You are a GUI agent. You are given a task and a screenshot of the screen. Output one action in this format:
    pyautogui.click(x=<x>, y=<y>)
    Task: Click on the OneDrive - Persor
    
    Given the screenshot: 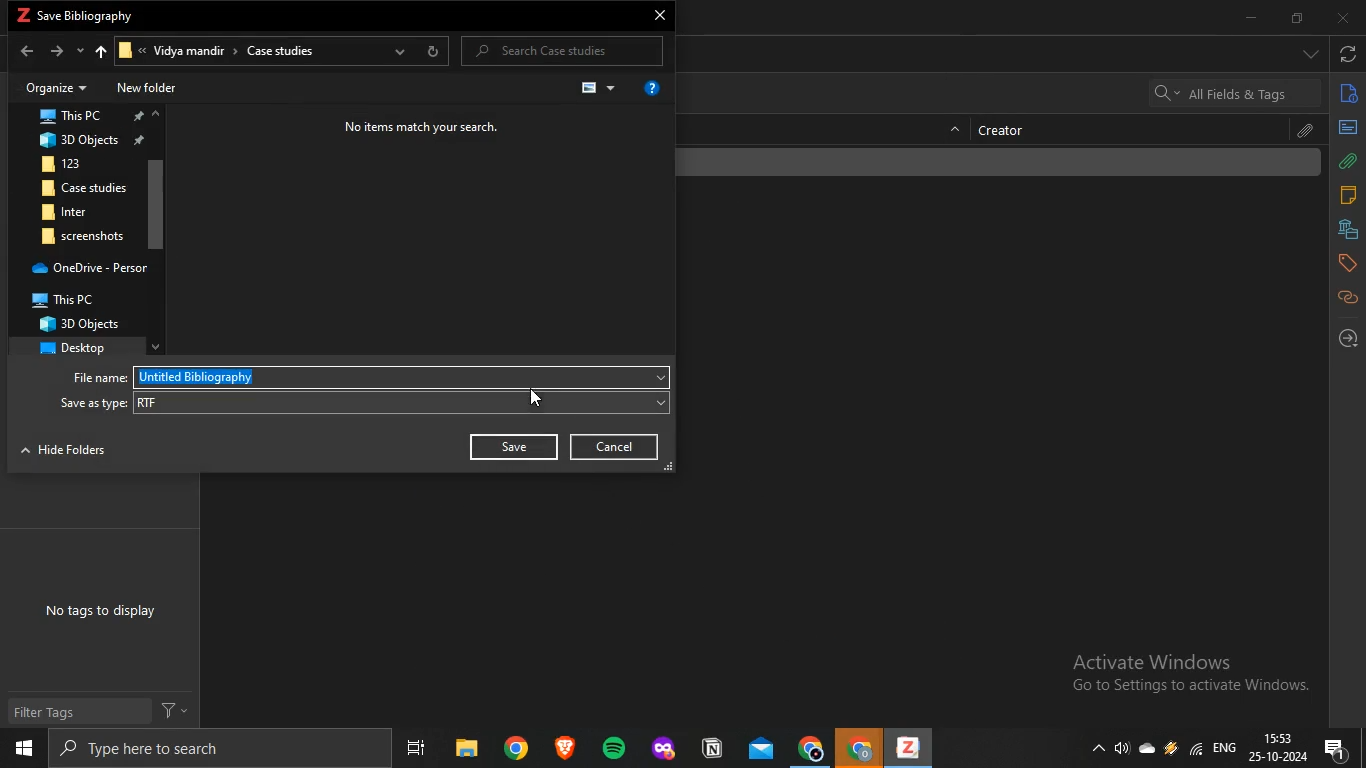 What is the action you would take?
    pyautogui.click(x=93, y=270)
    